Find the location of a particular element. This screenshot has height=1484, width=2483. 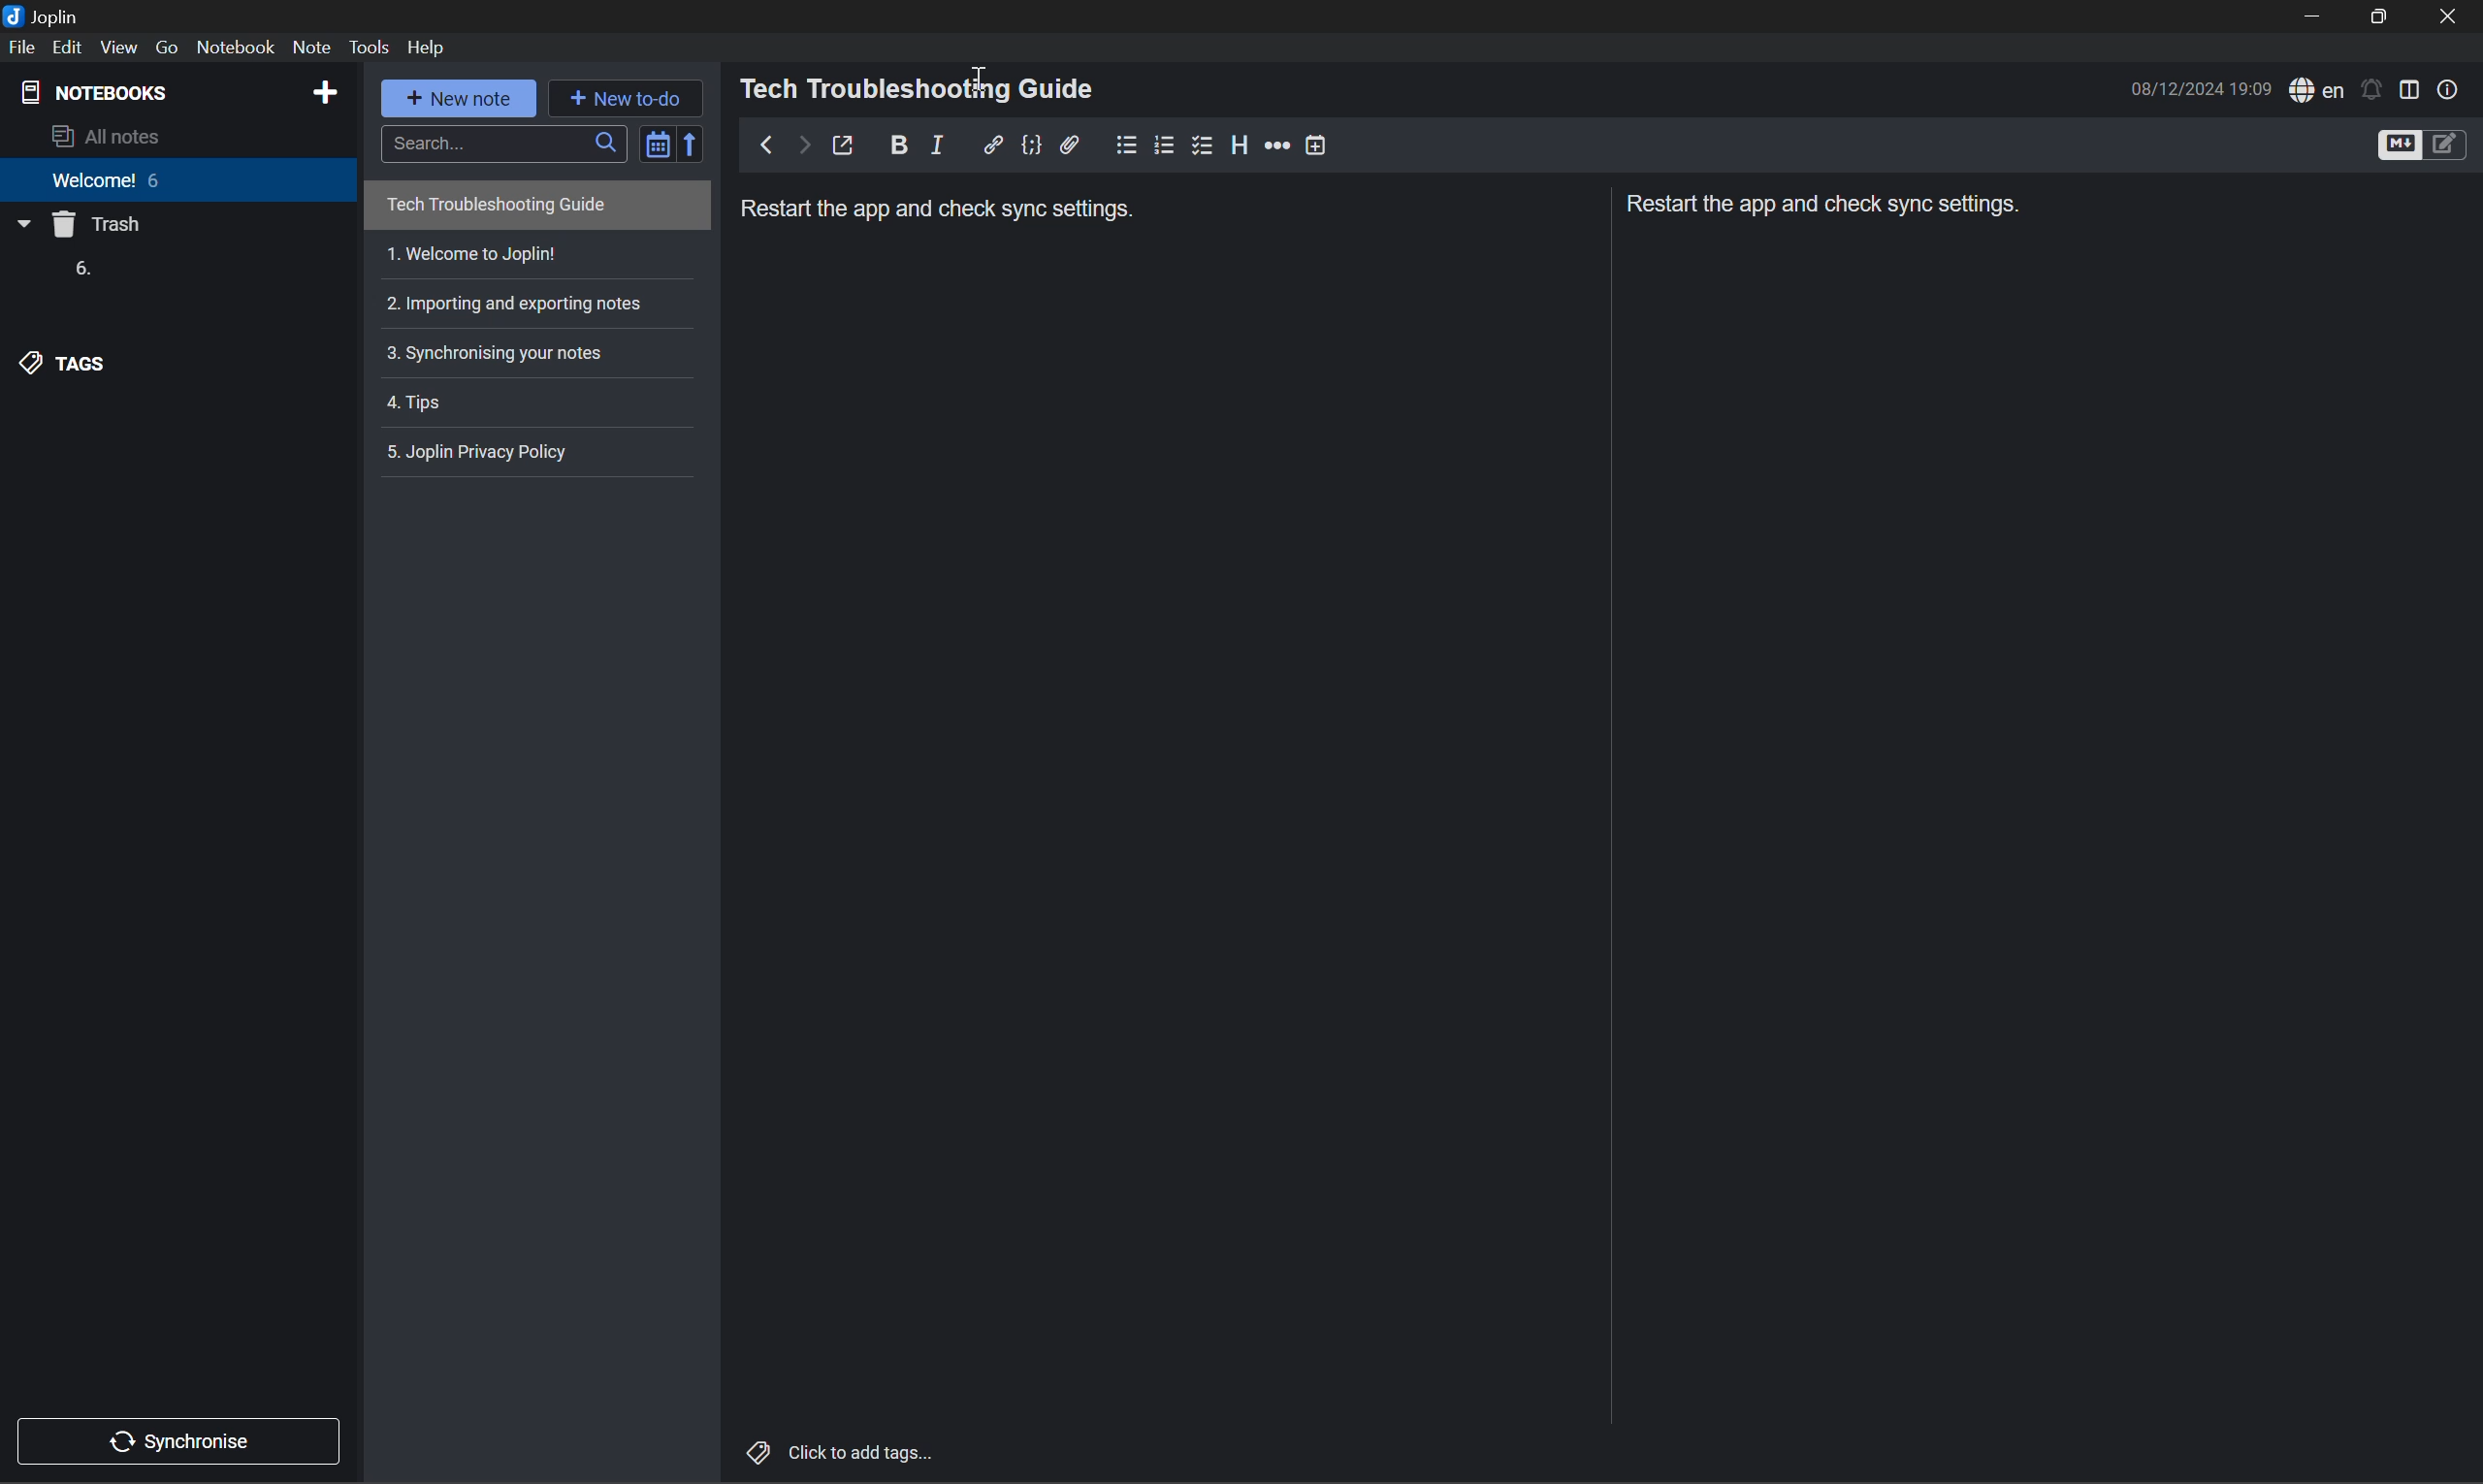

Add notebook is located at coordinates (325, 90).